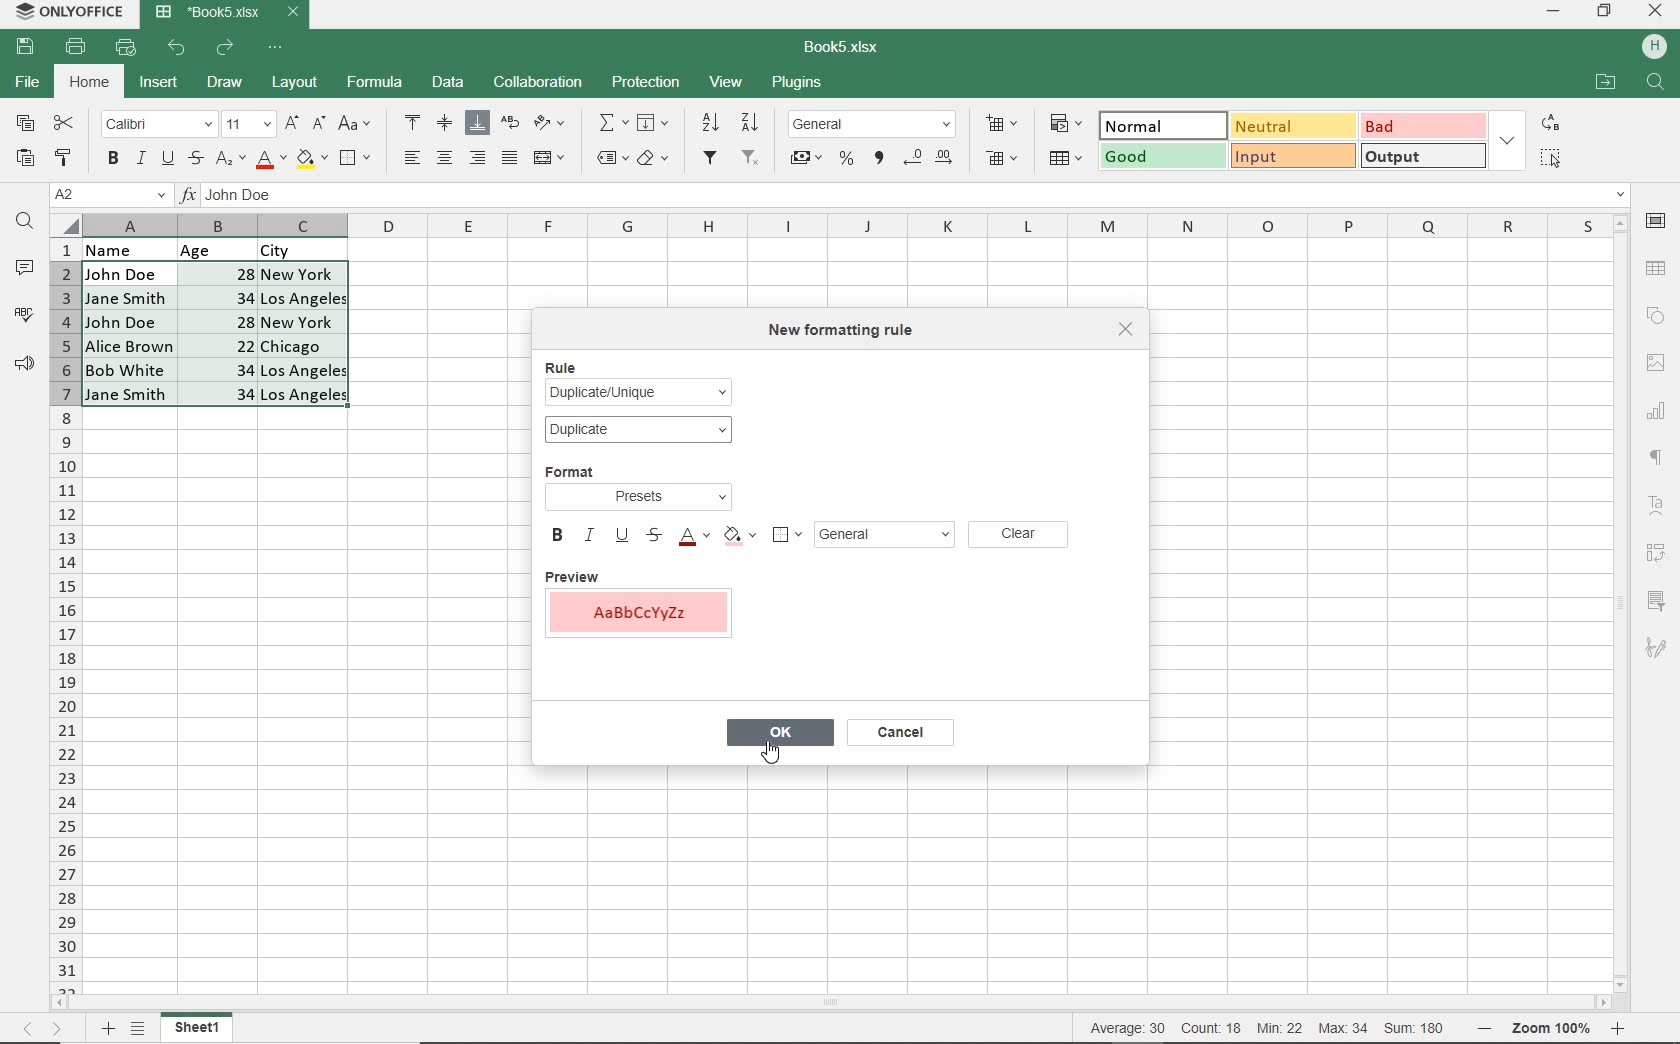 The height and width of the screenshot is (1044, 1680). I want to click on max, so click(1342, 1028).